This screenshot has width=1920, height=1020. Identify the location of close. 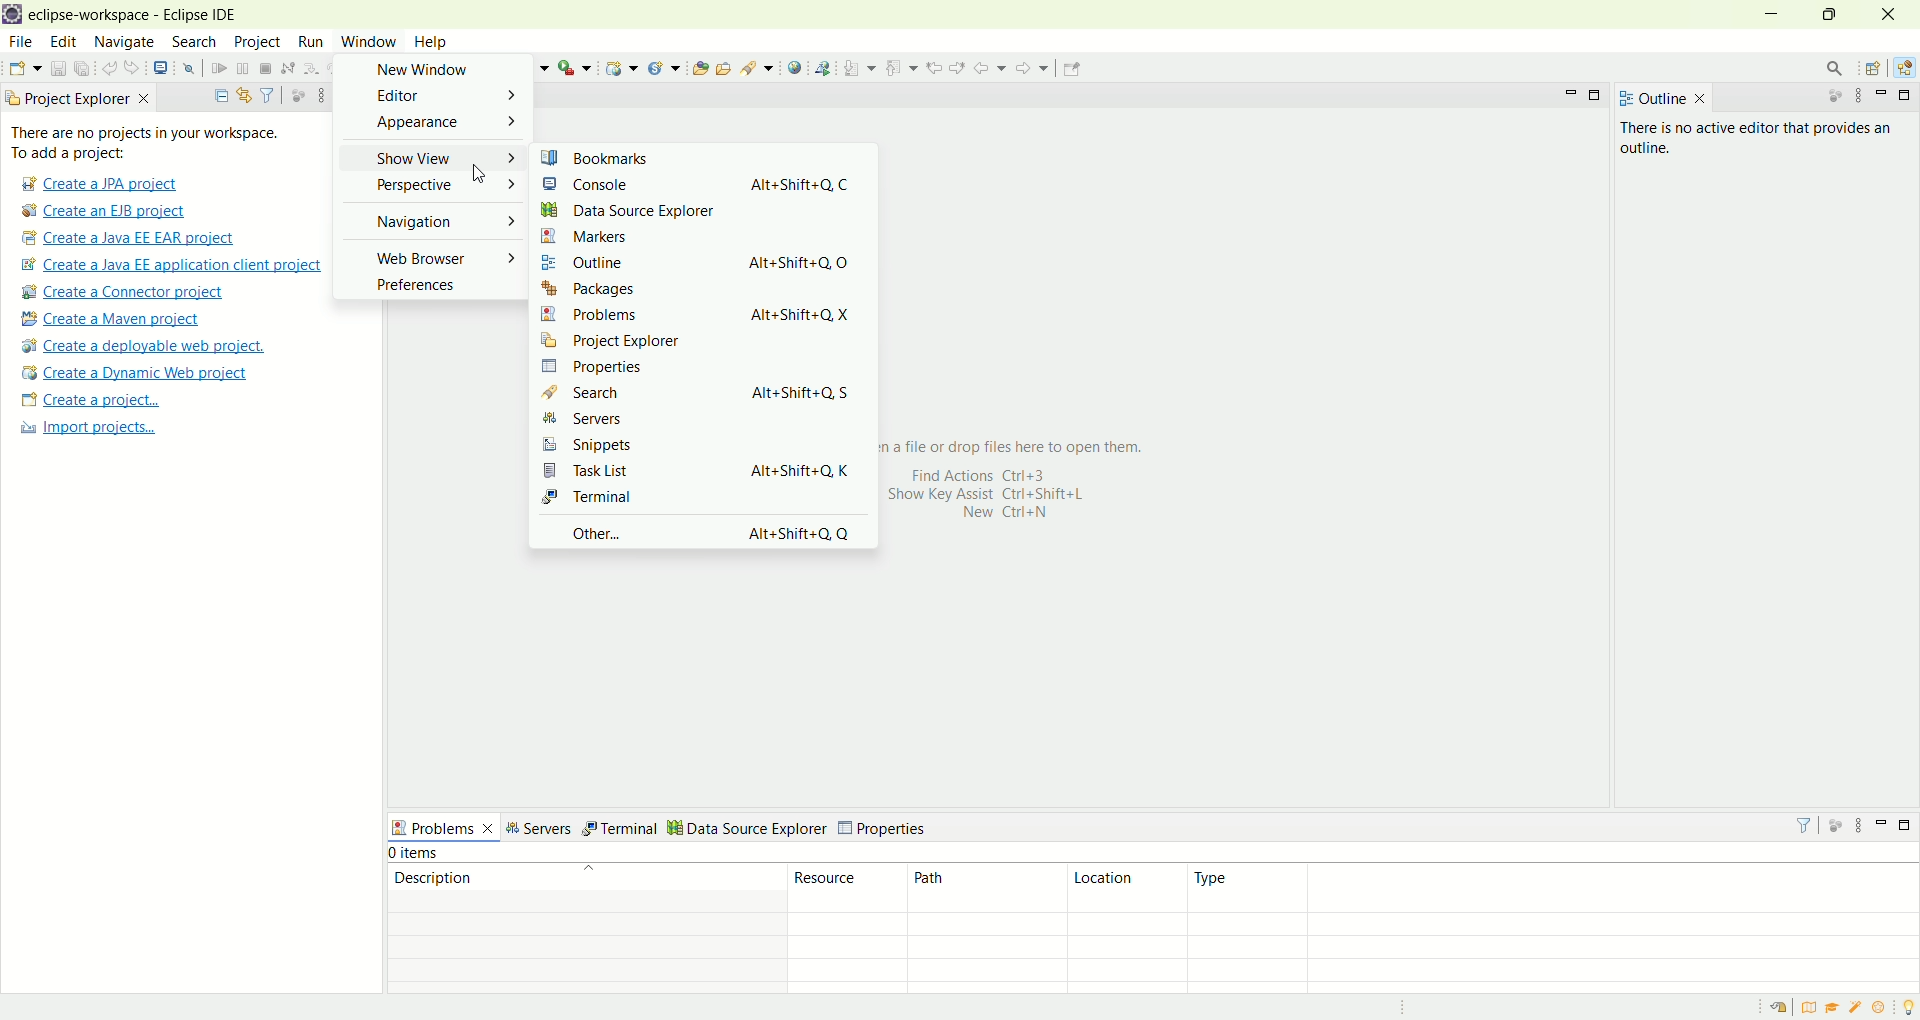
(1895, 15).